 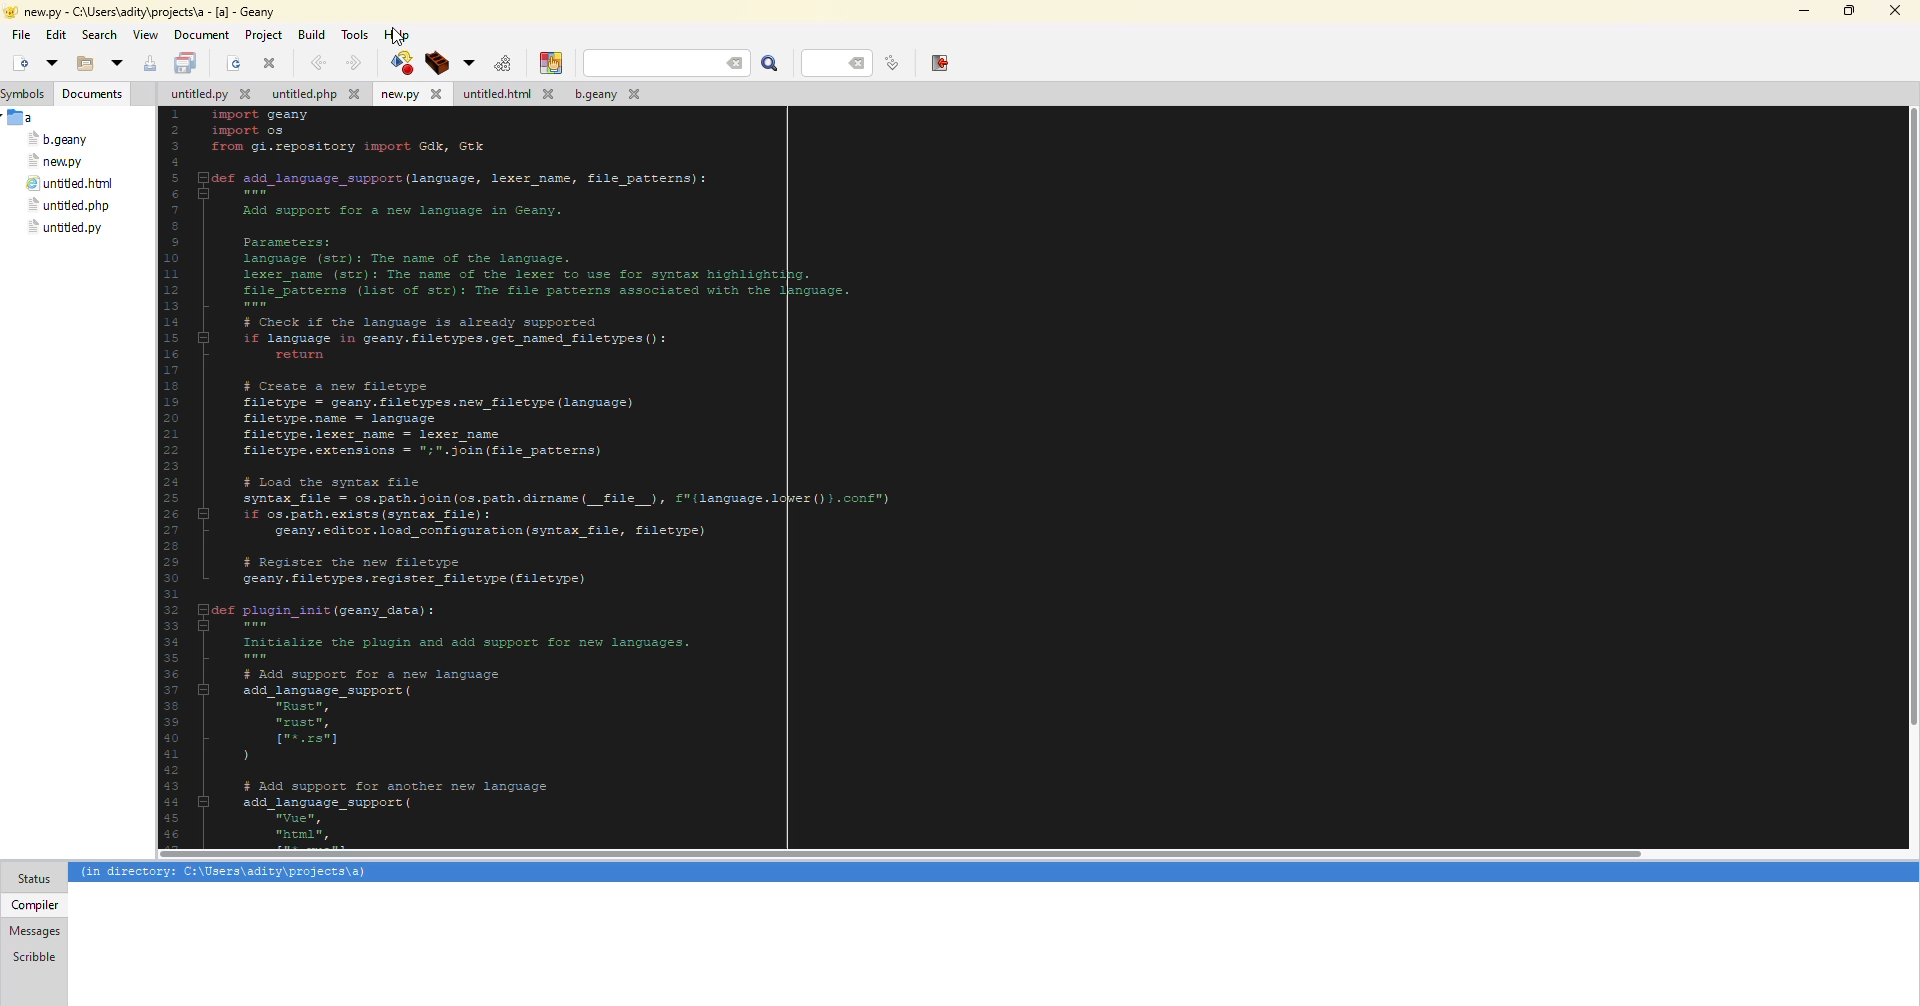 I want to click on scribble, so click(x=32, y=956).